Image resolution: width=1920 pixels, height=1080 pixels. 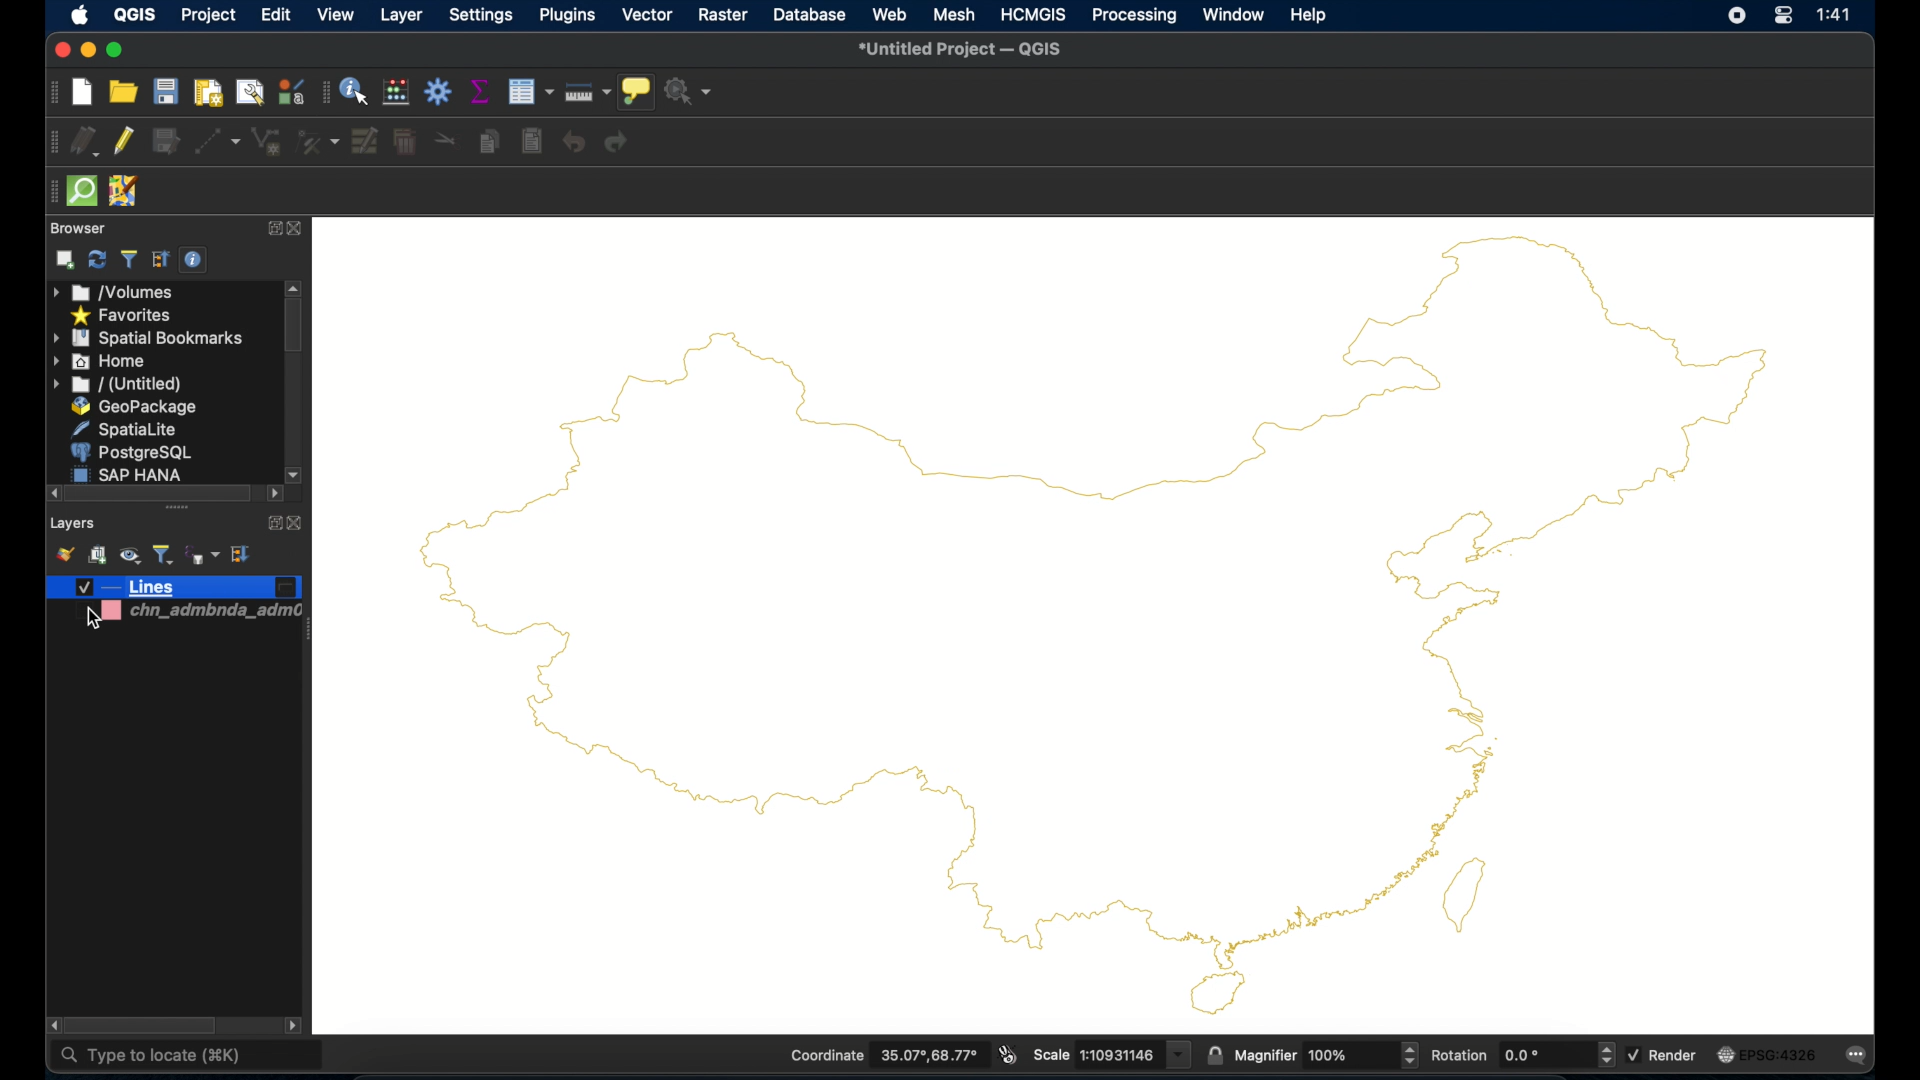 I want to click on scroll left arrow, so click(x=48, y=493).